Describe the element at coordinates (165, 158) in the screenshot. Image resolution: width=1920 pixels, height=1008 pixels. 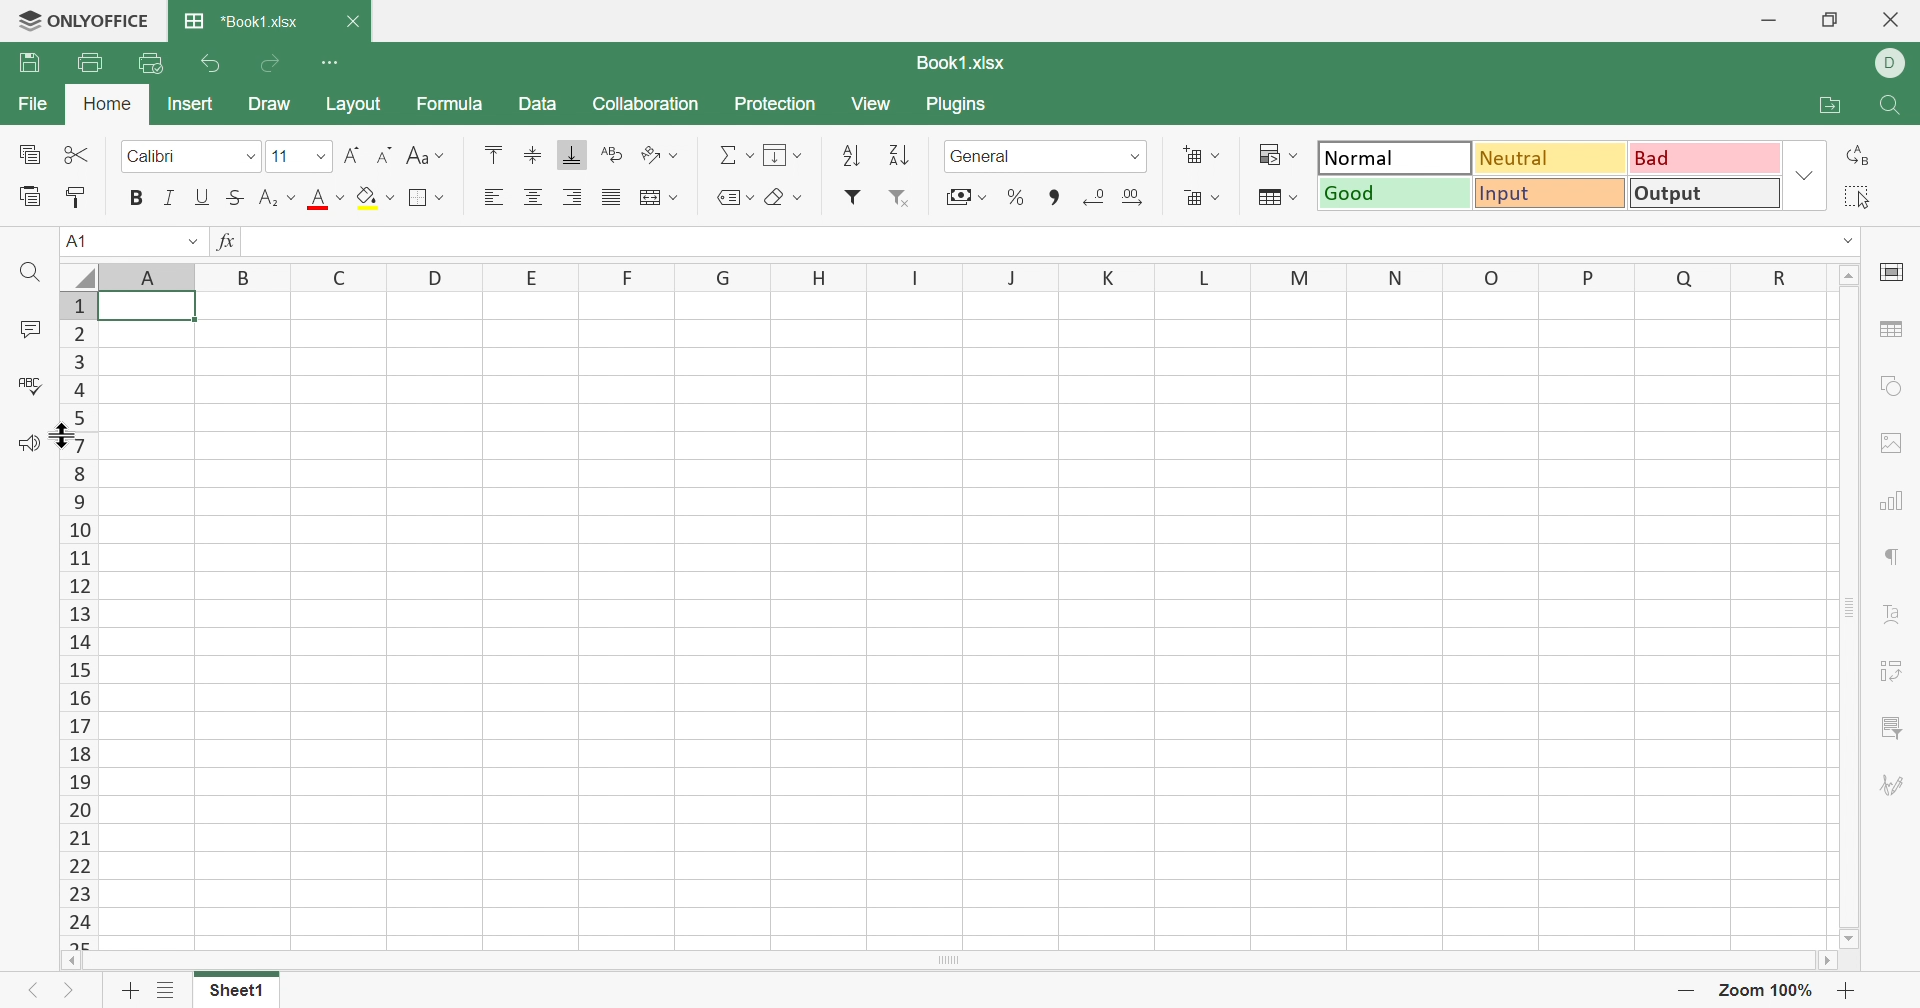
I see `Calibri` at that location.